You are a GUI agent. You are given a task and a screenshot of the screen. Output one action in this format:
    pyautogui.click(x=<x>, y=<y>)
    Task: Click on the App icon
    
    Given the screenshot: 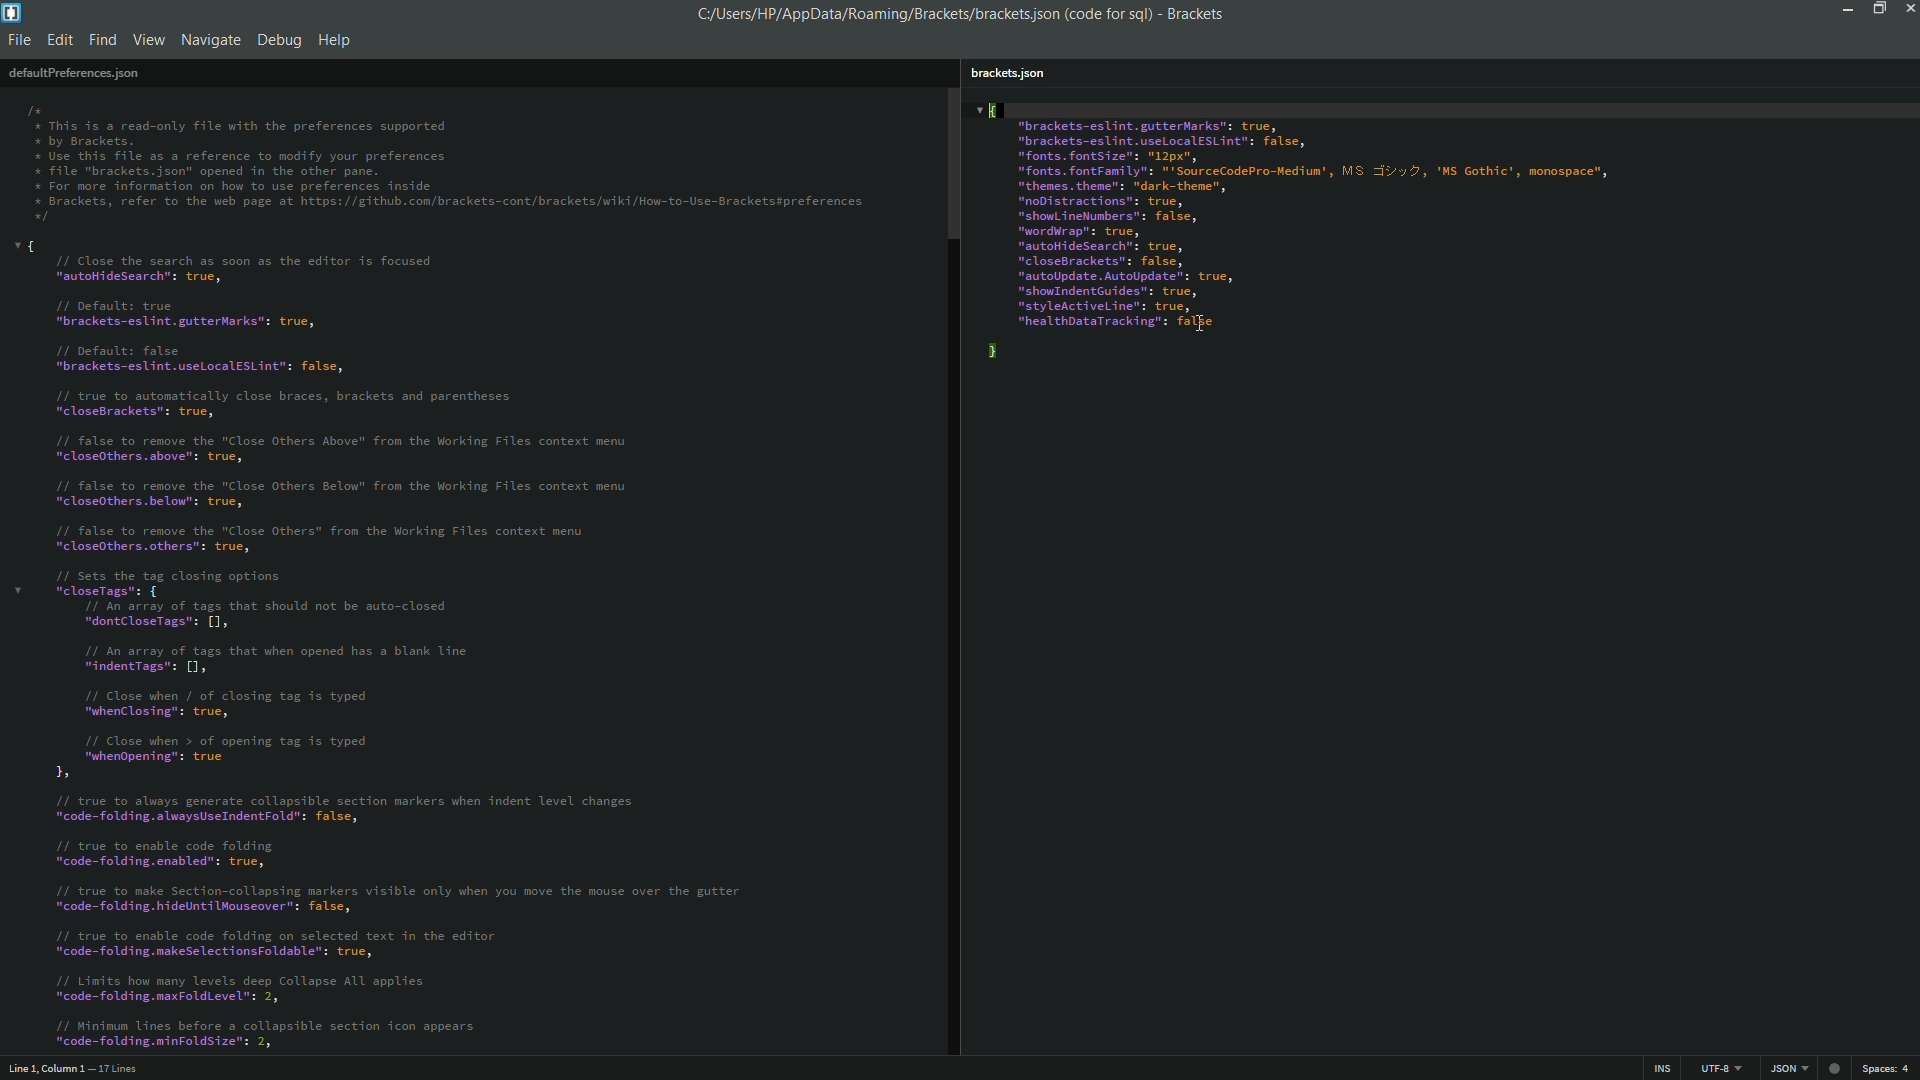 What is the action you would take?
    pyautogui.click(x=14, y=13)
    